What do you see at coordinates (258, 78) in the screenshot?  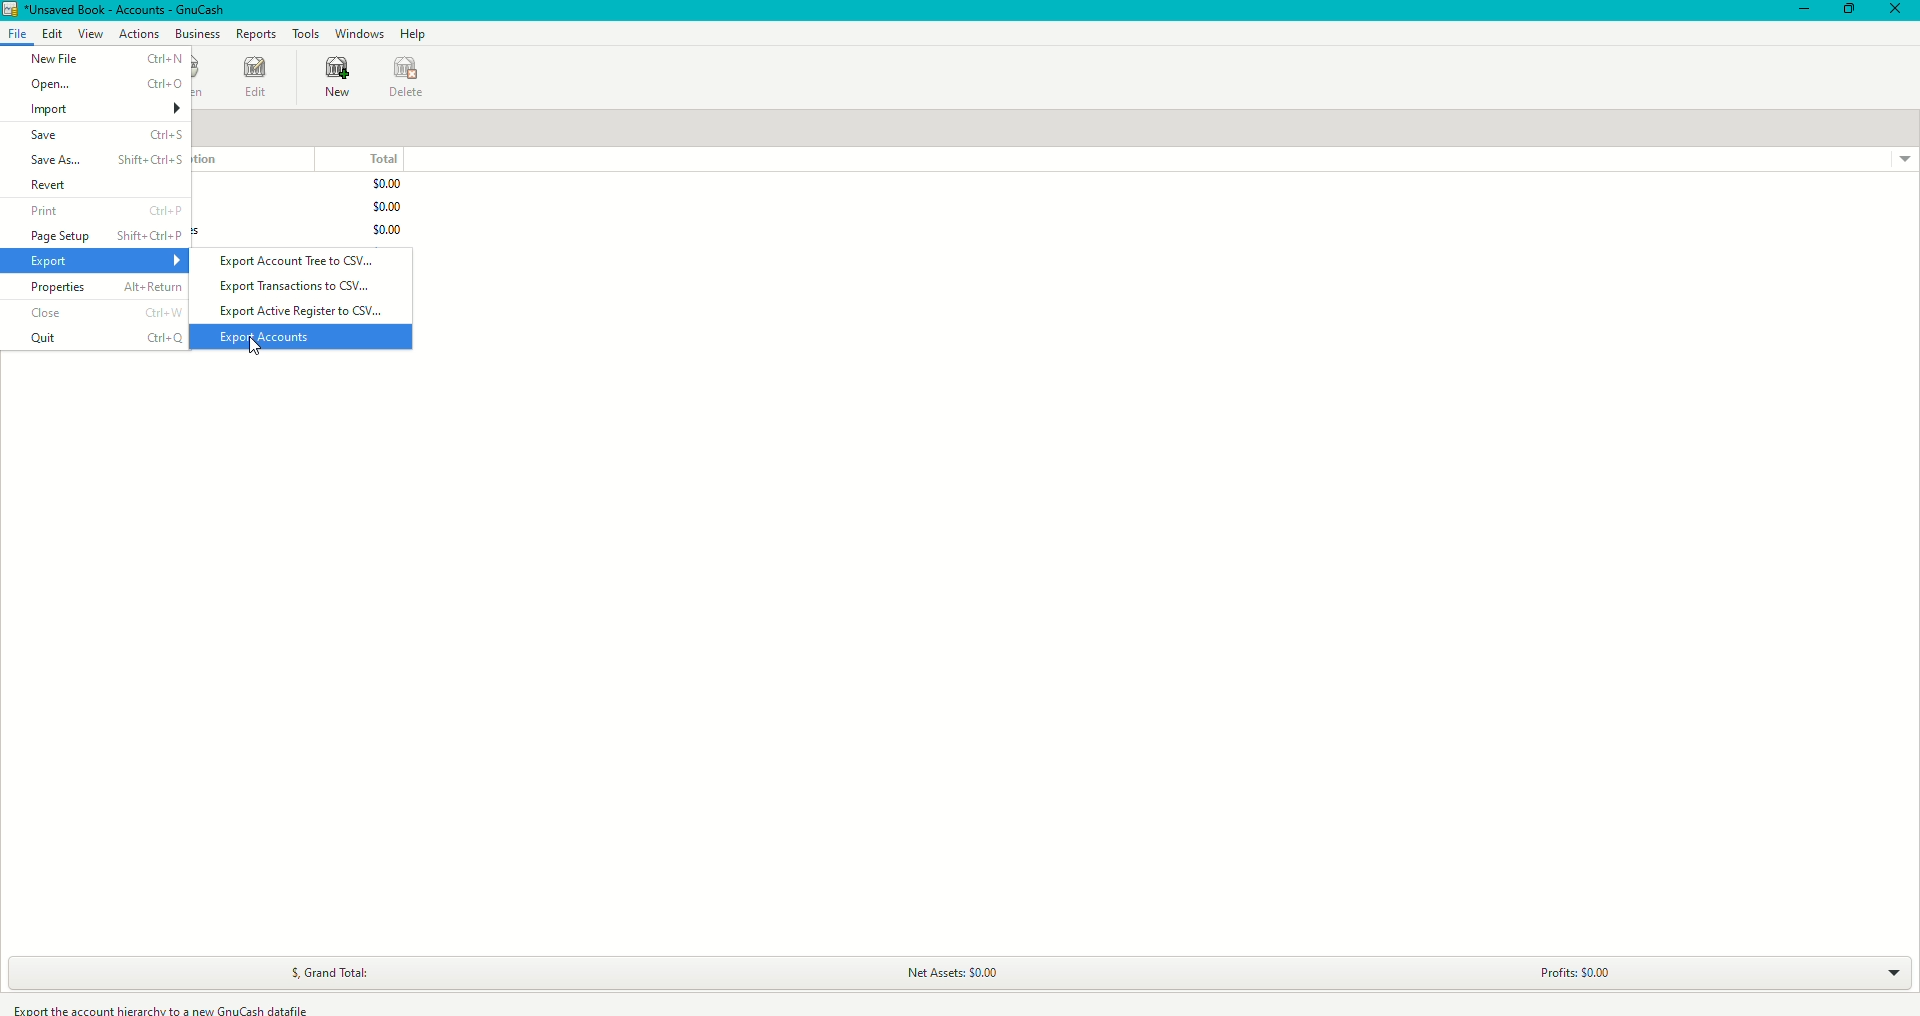 I see `Edit` at bounding box center [258, 78].